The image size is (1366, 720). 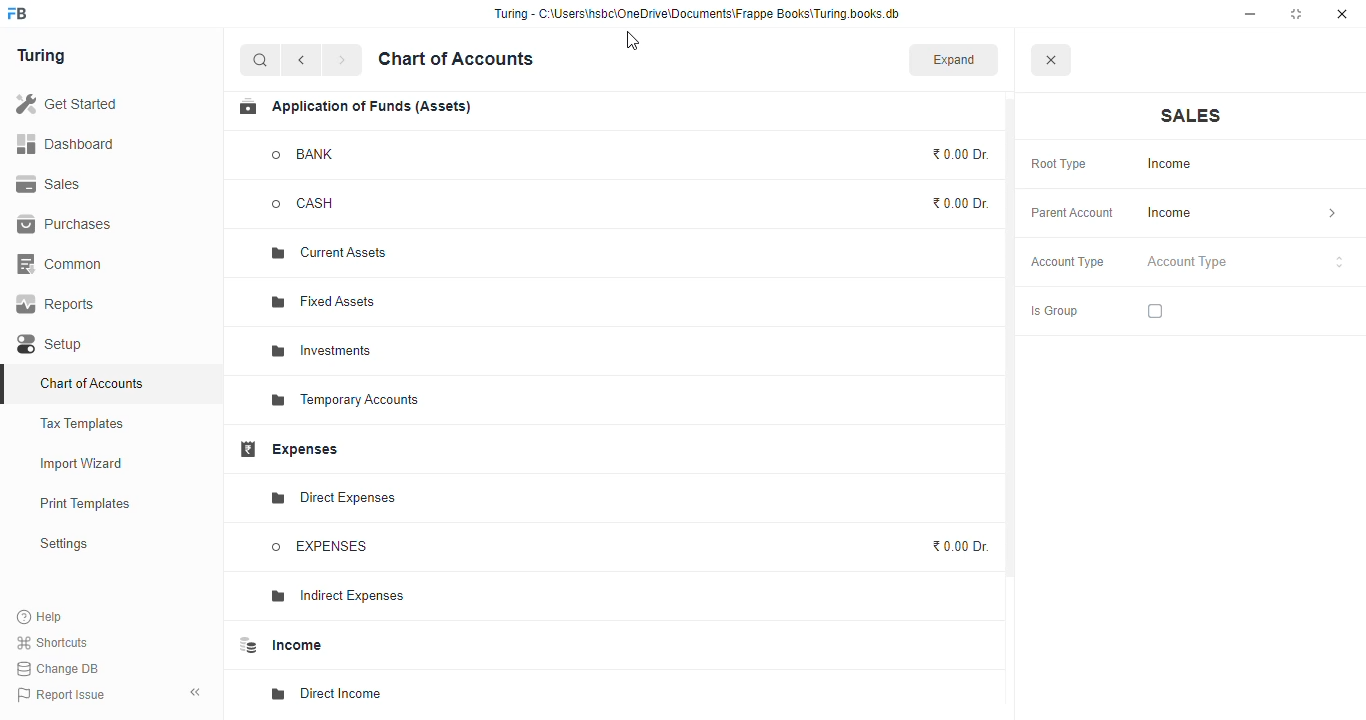 I want to click on ₹0.00 Dr., so click(x=958, y=546).